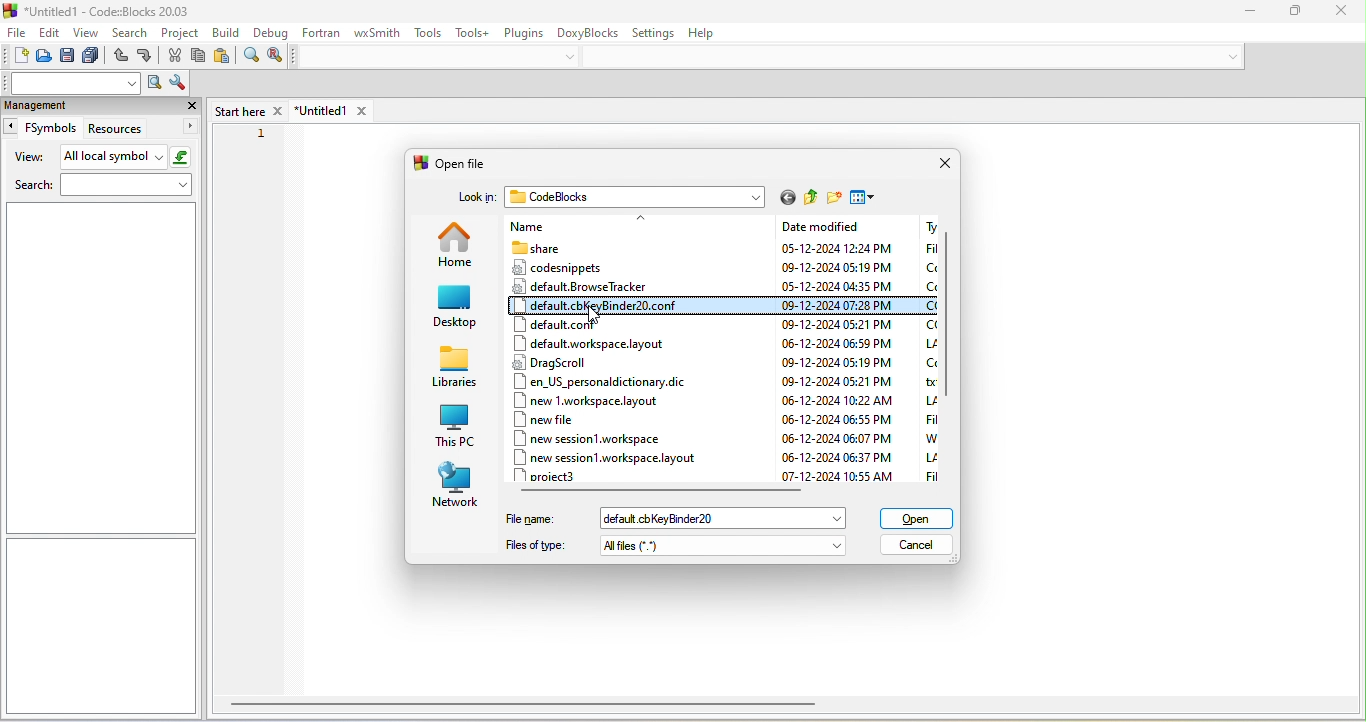  I want to click on date, so click(833, 380).